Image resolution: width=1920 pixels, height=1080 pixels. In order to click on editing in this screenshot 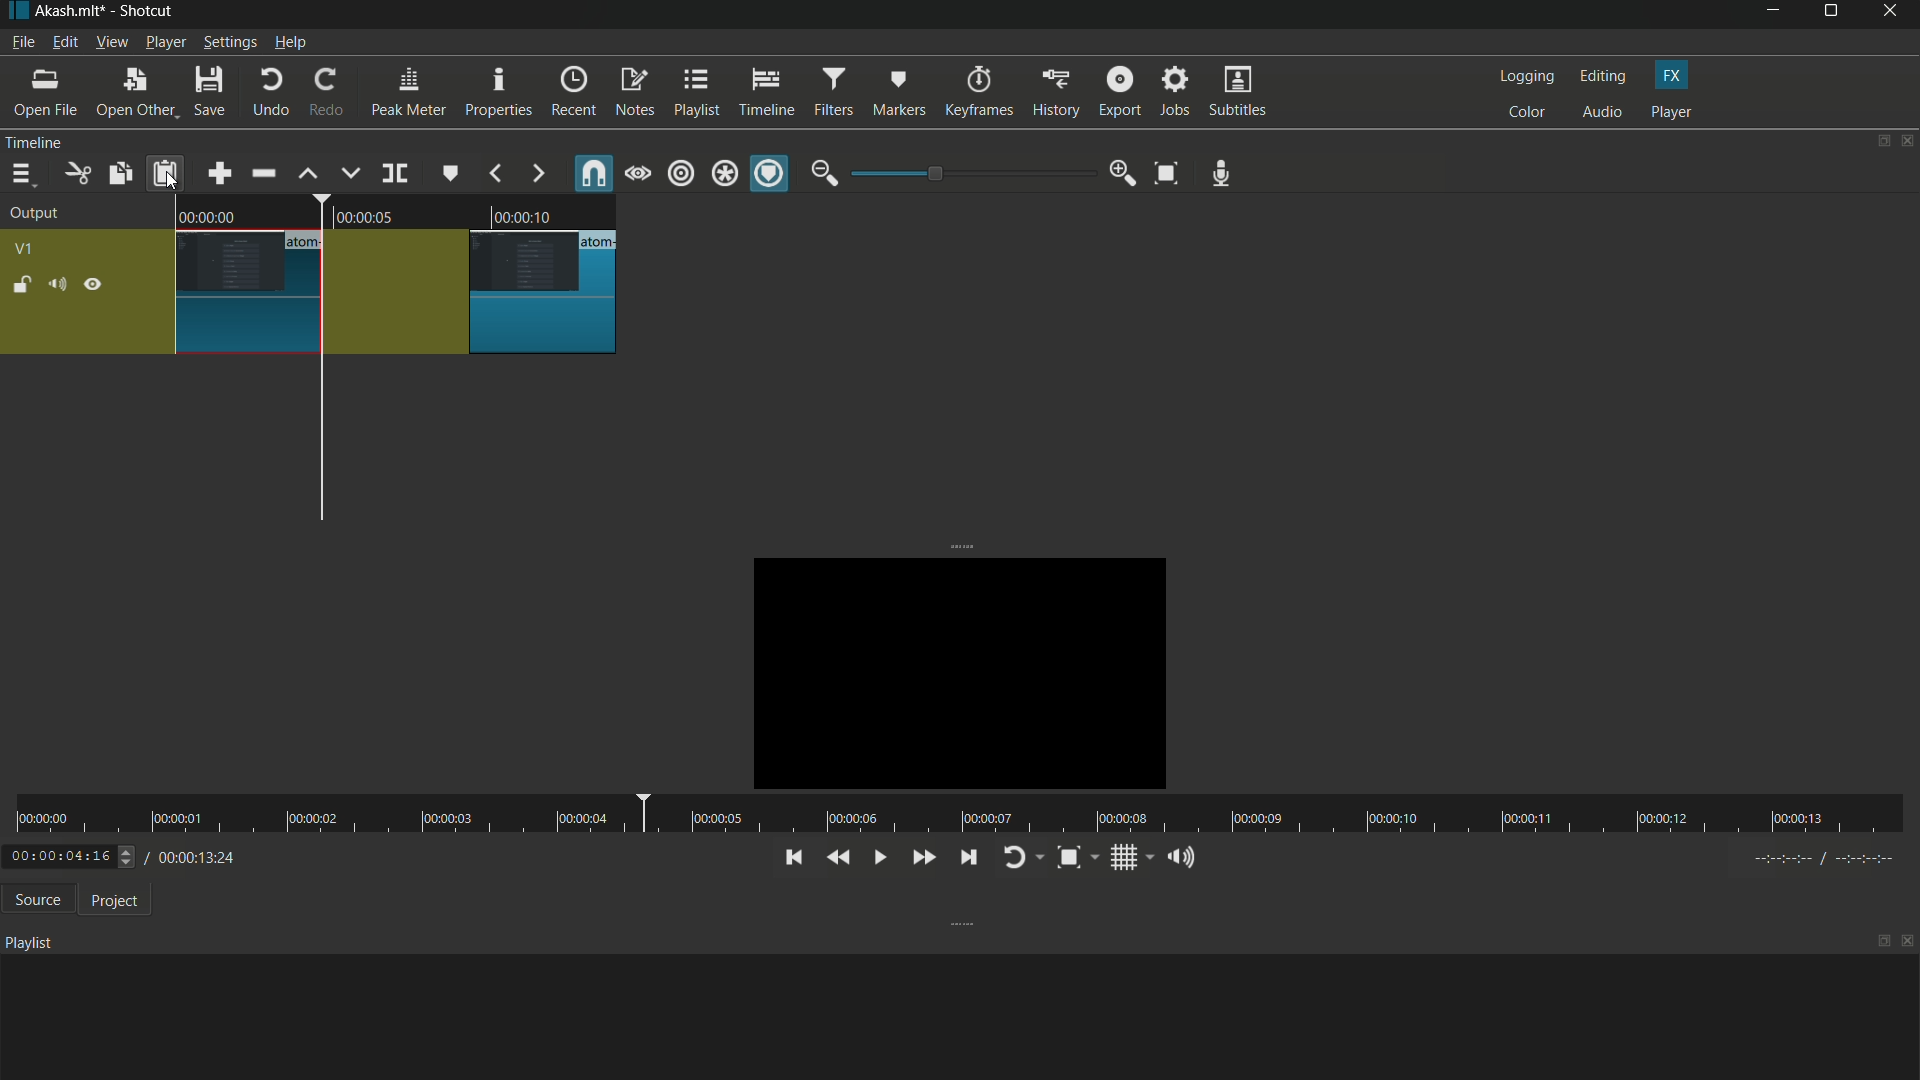, I will do `click(1601, 76)`.